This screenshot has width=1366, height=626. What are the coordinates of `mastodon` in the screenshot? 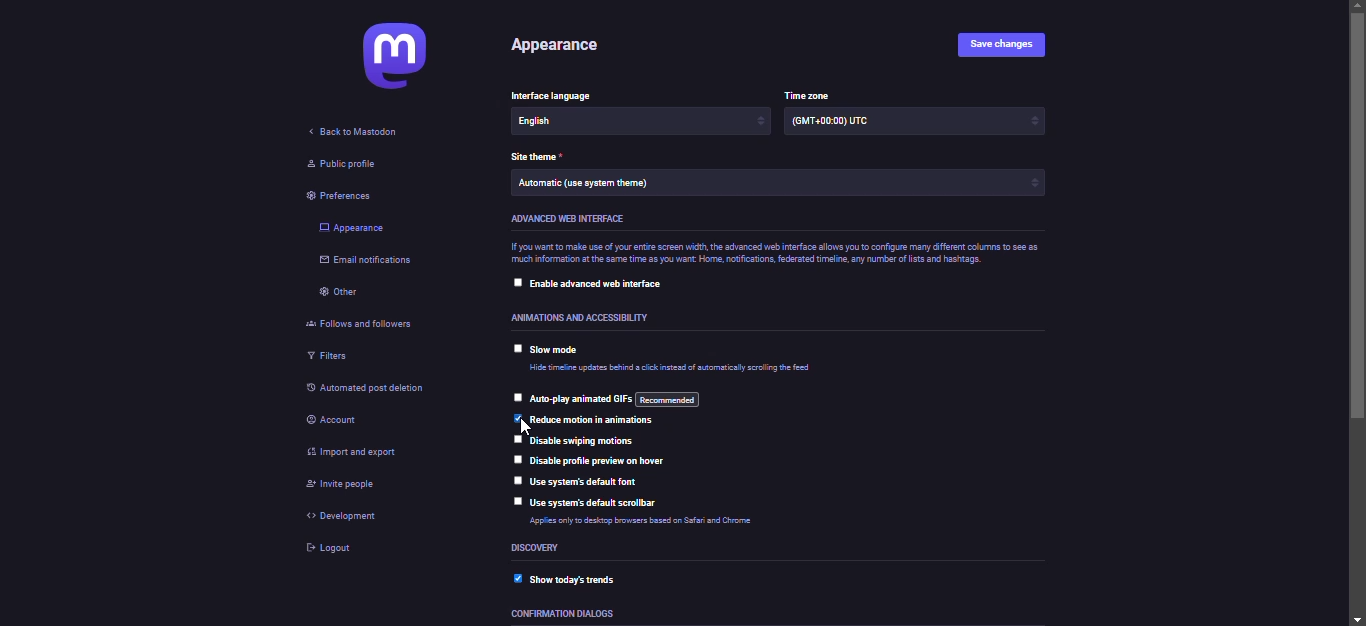 It's located at (395, 58).